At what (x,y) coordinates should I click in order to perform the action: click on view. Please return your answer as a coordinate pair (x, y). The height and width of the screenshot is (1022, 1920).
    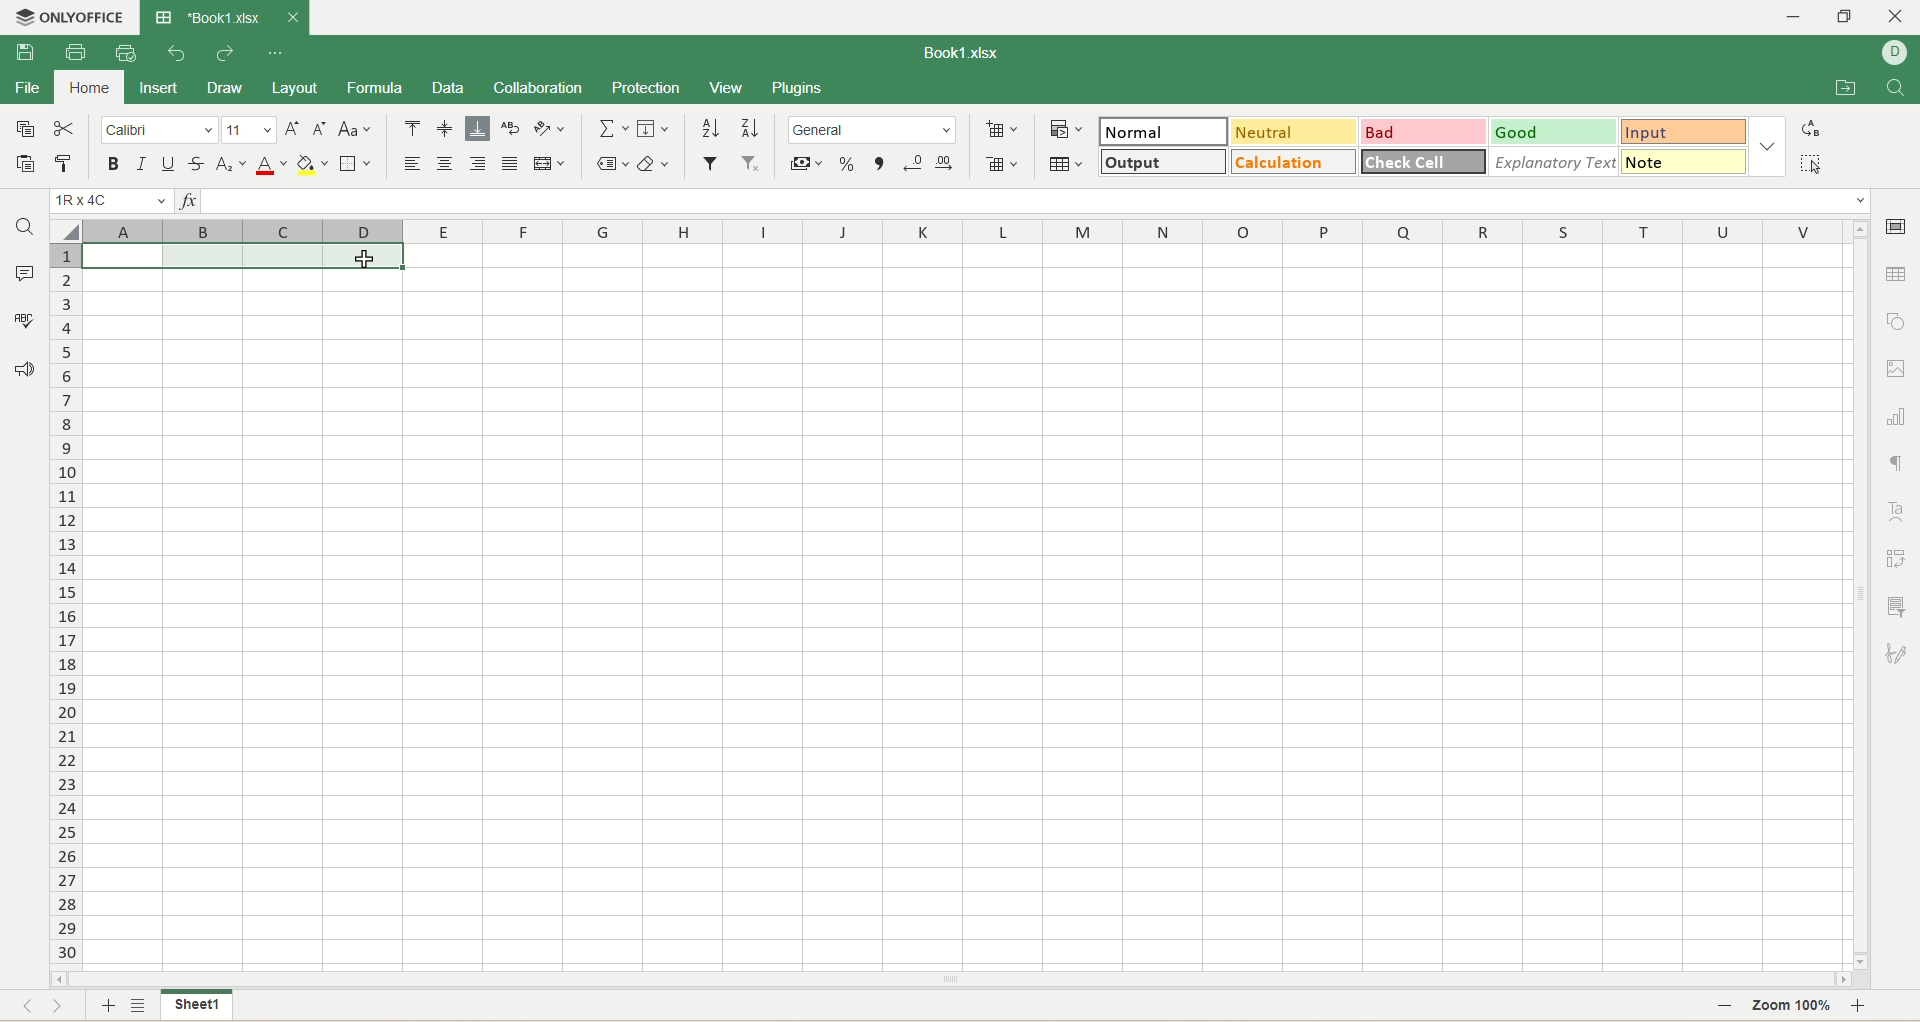
    Looking at the image, I should click on (727, 87).